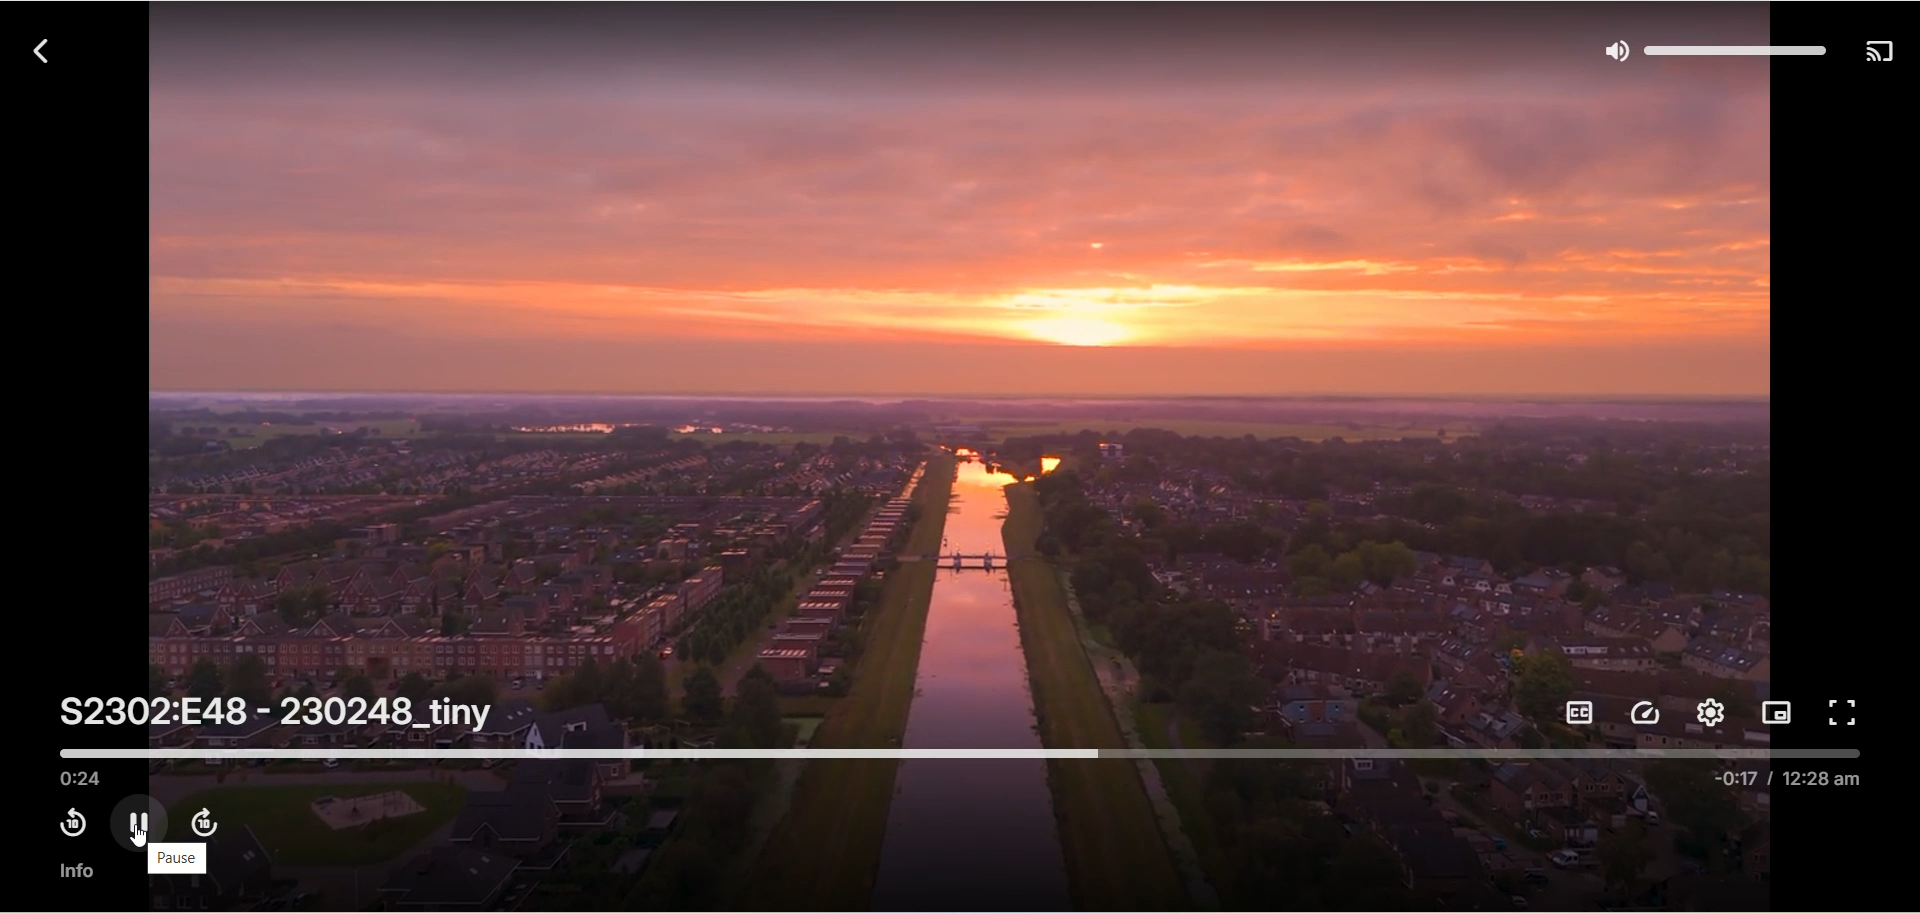 The width and height of the screenshot is (1920, 914). I want to click on play on another device, so click(1880, 54).